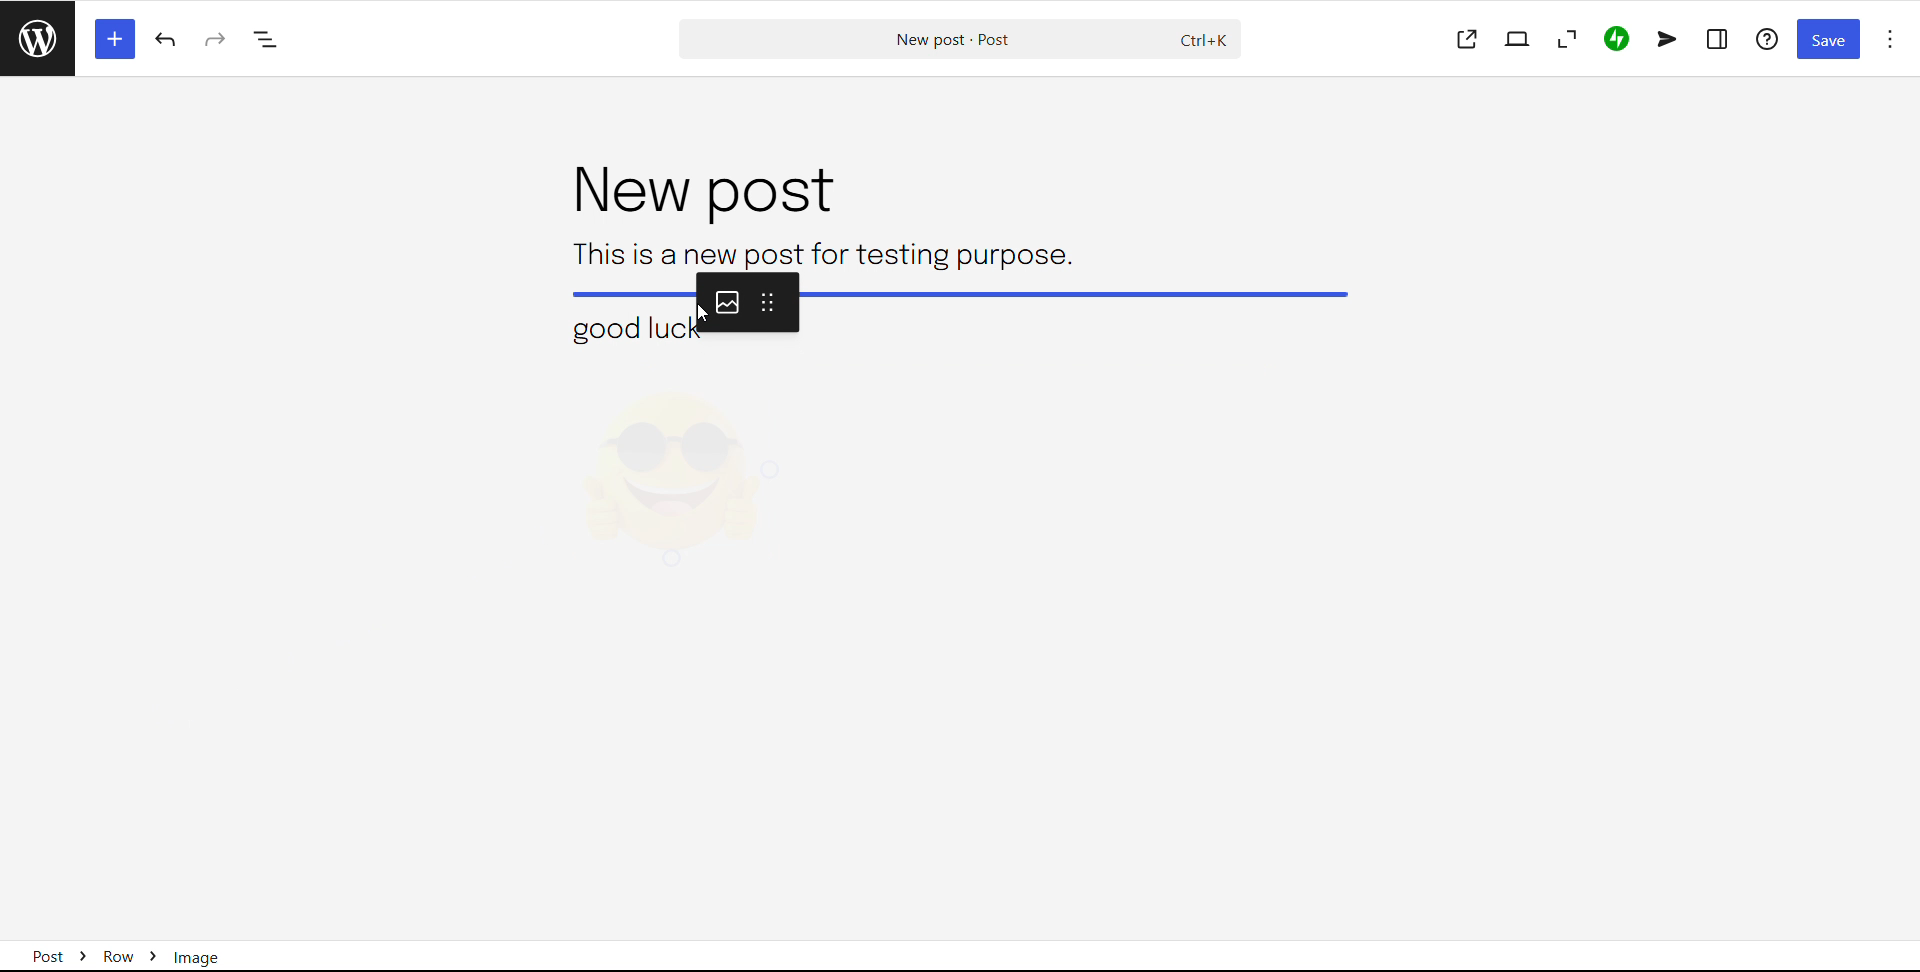 The width and height of the screenshot is (1920, 972). Describe the element at coordinates (677, 477) in the screenshot. I see `image selected` at that location.